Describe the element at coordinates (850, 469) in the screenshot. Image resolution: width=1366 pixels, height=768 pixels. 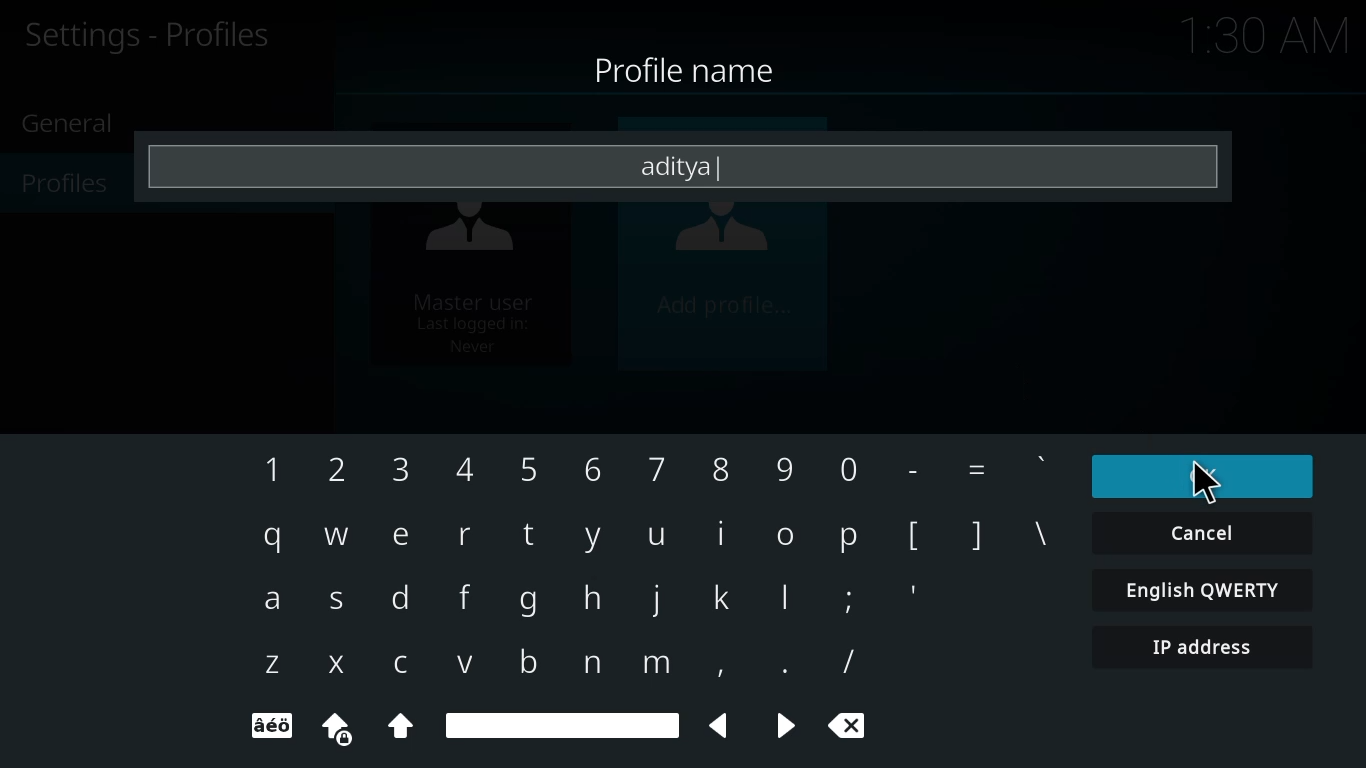
I see `0` at that location.